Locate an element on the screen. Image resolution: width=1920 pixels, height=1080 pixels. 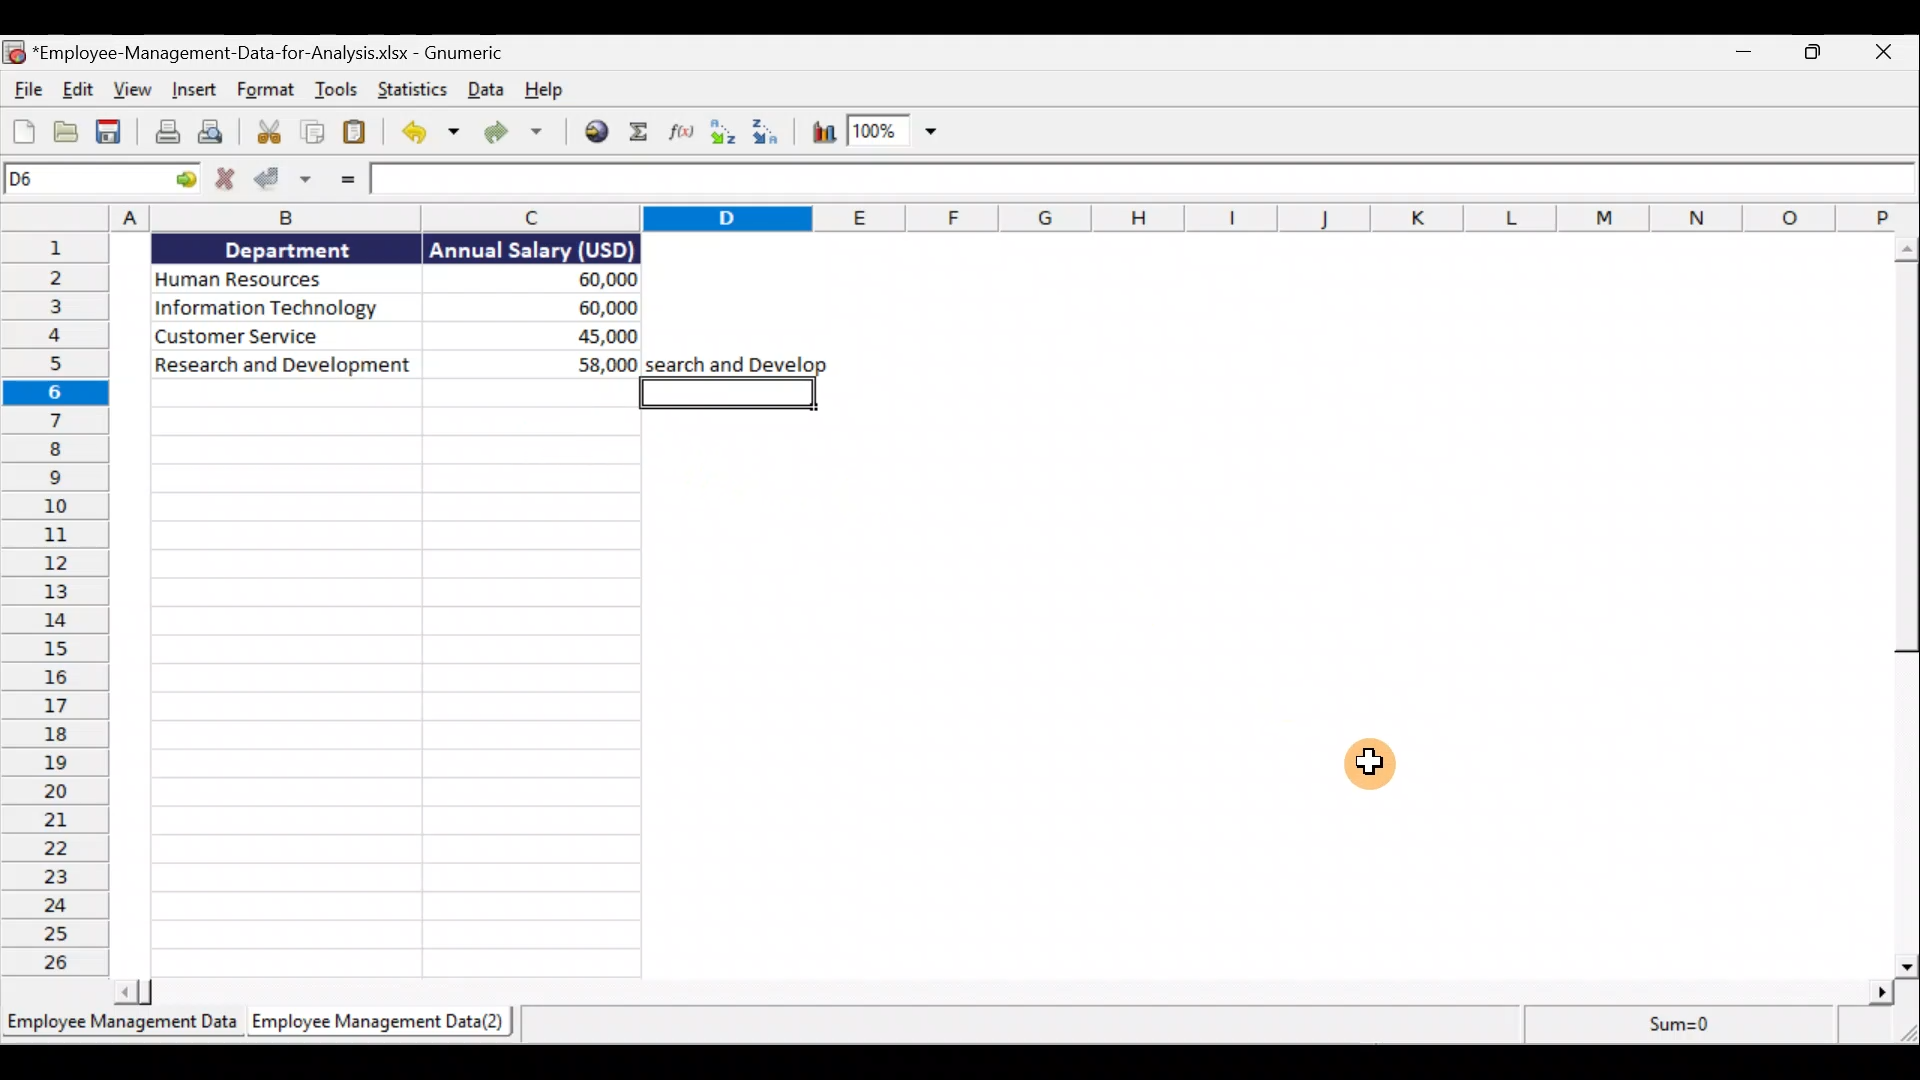
Rows is located at coordinates (54, 606).